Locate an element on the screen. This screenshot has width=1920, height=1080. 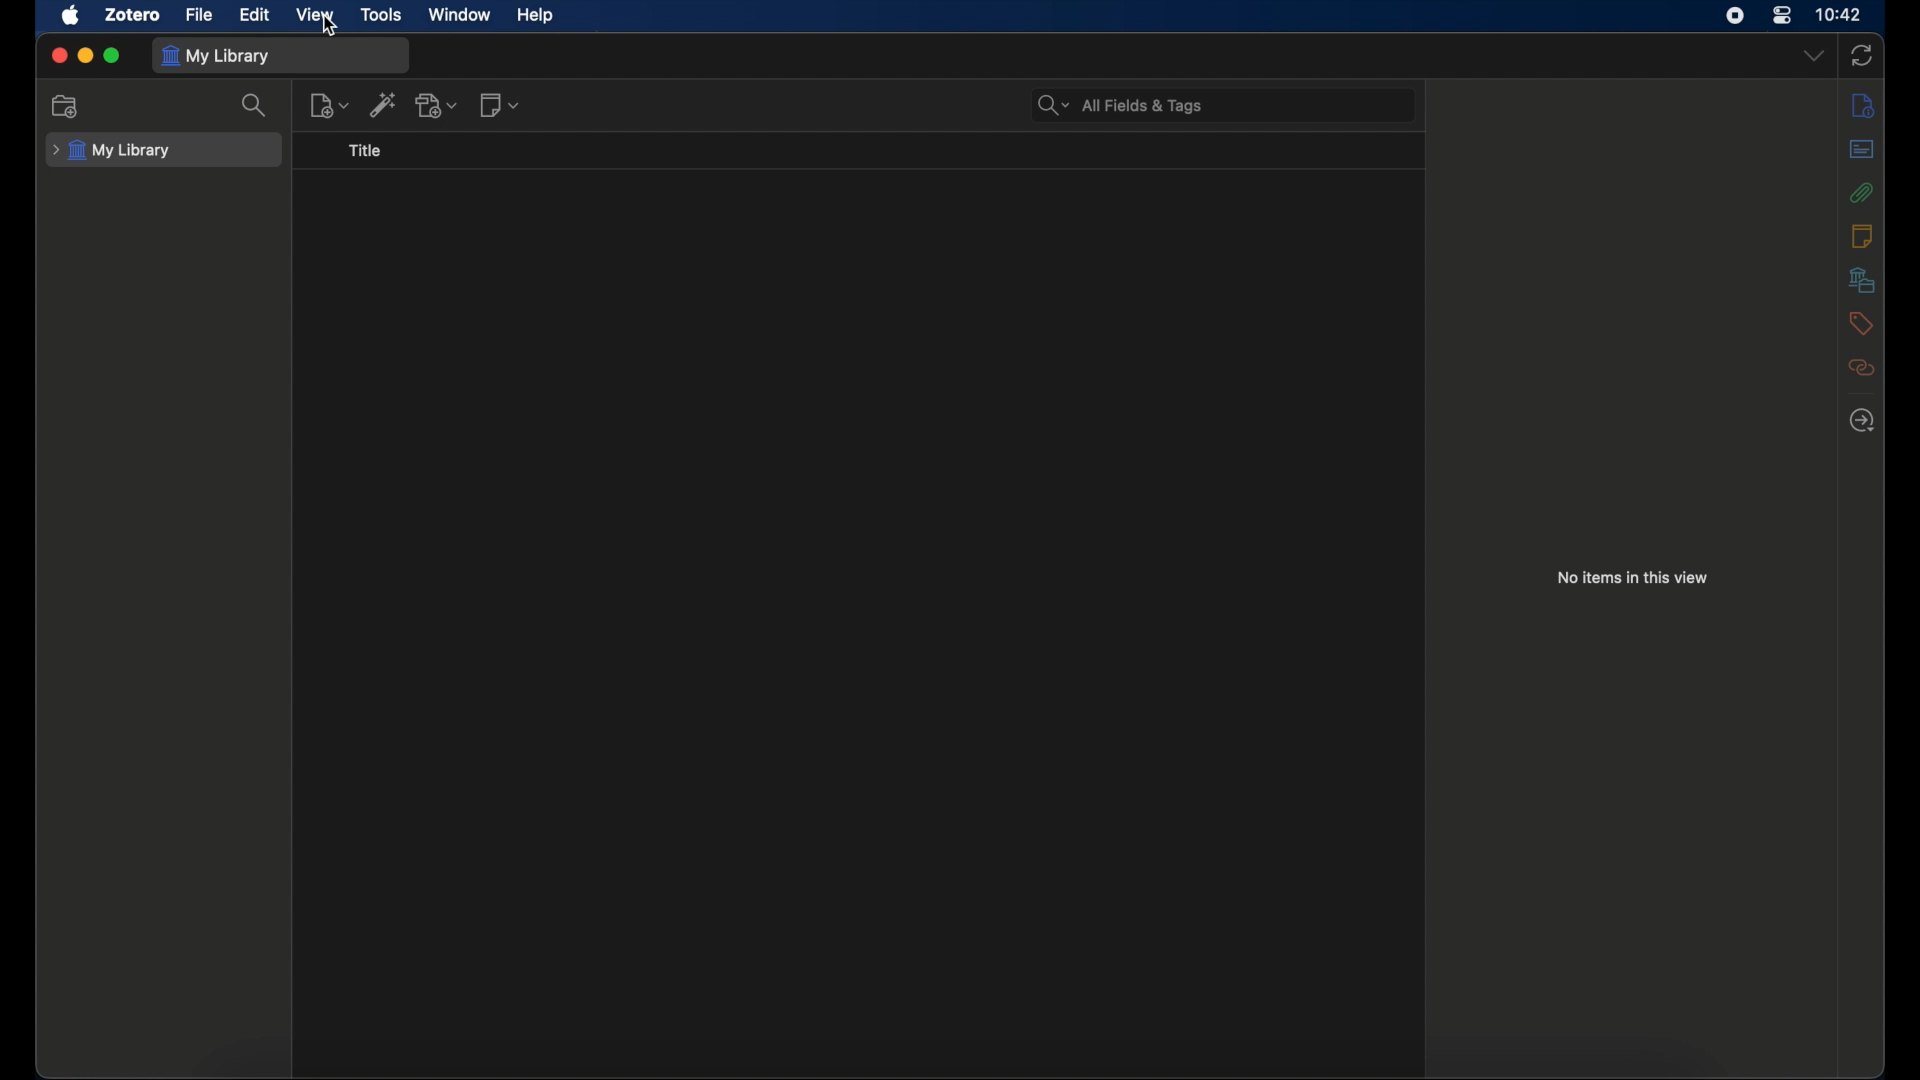
my library is located at coordinates (113, 150).